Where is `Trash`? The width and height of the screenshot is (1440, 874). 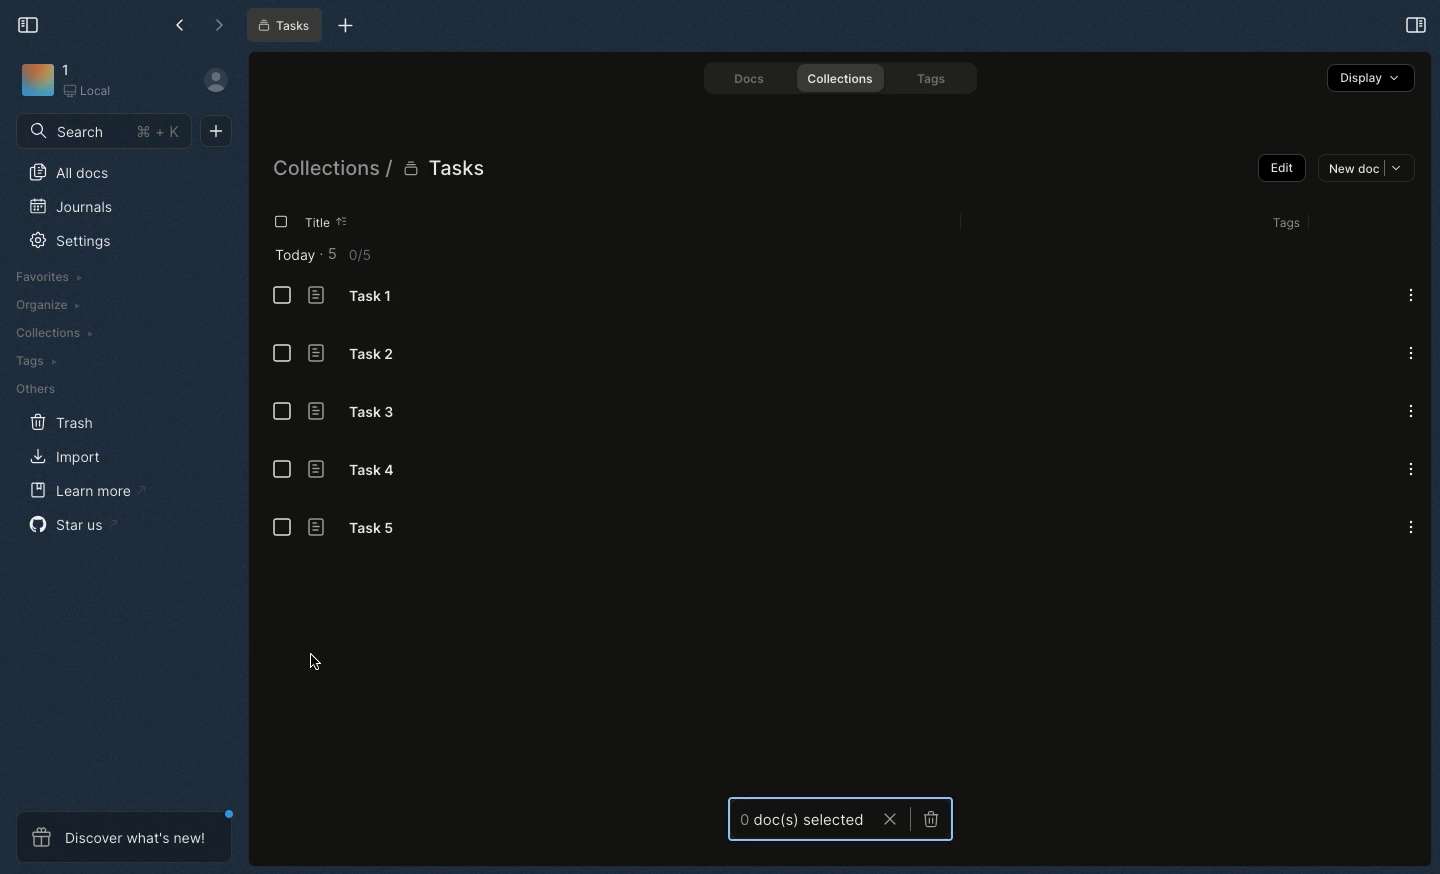 Trash is located at coordinates (63, 421).